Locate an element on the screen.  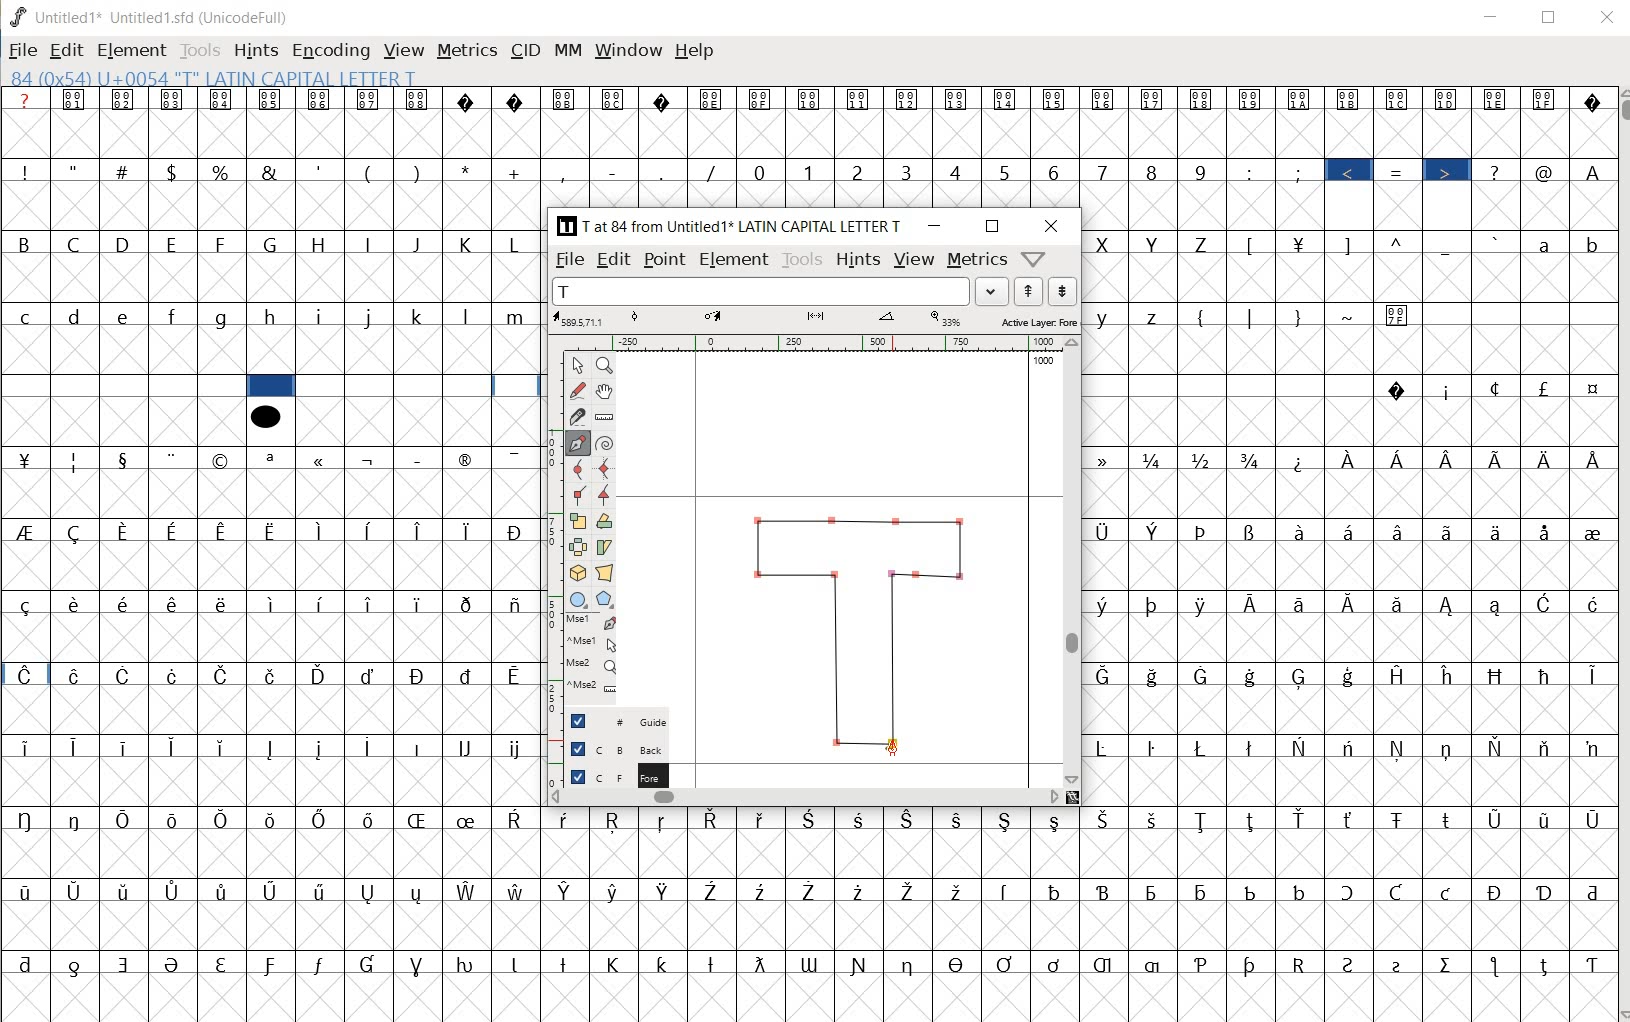
Symbol is located at coordinates (1547, 675).